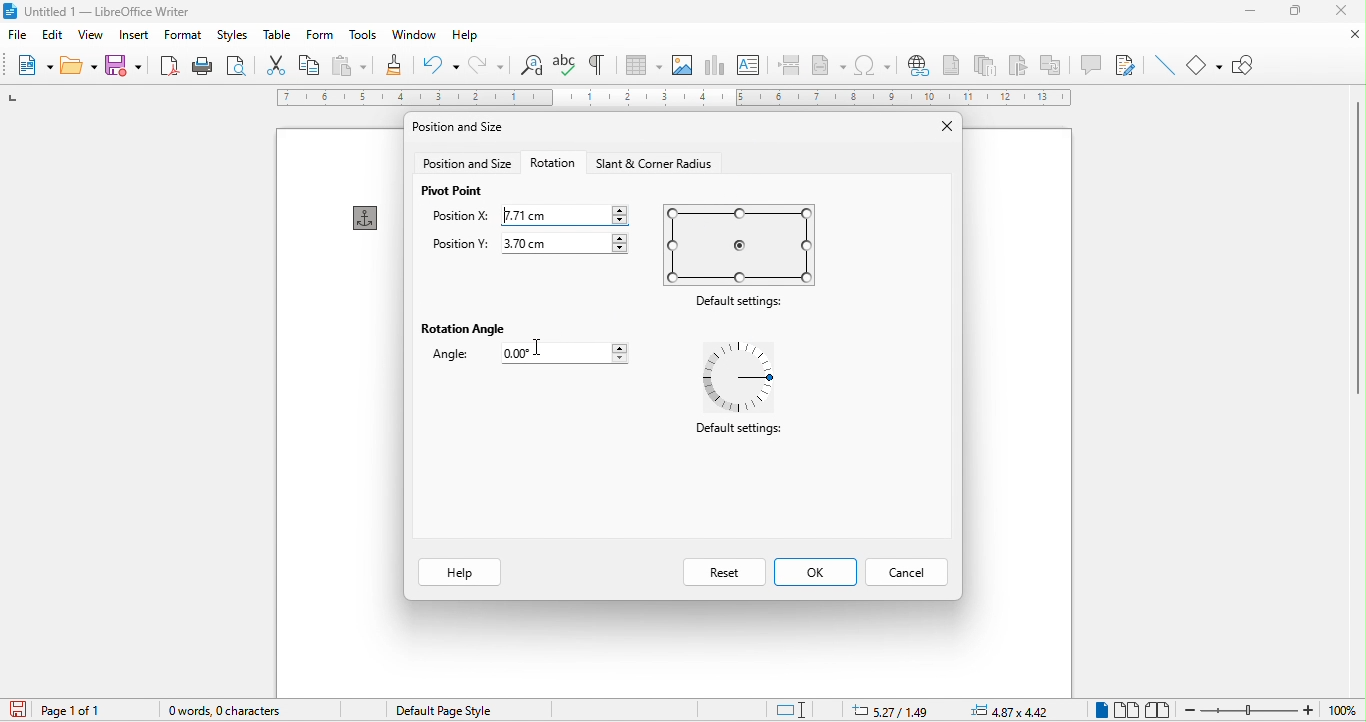  Describe the element at coordinates (950, 64) in the screenshot. I see `footnote` at that location.